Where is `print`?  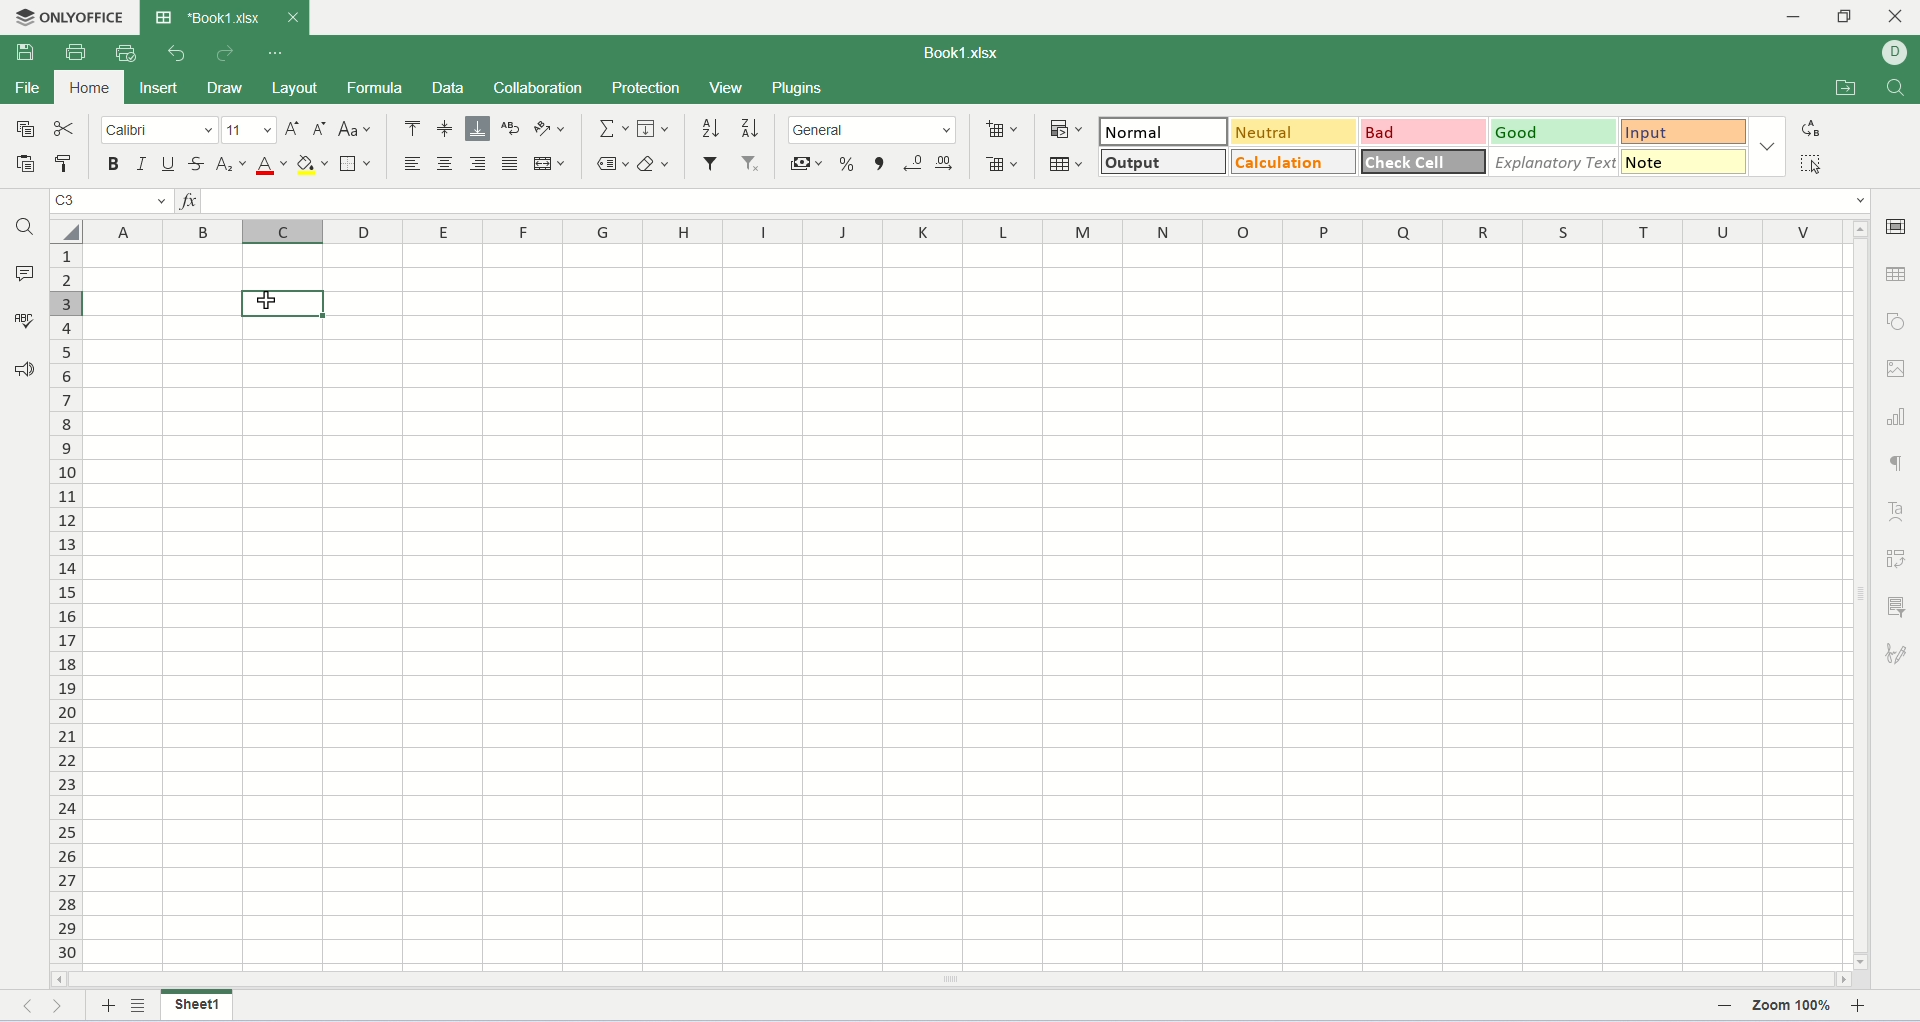
print is located at coordinates (75, 53).